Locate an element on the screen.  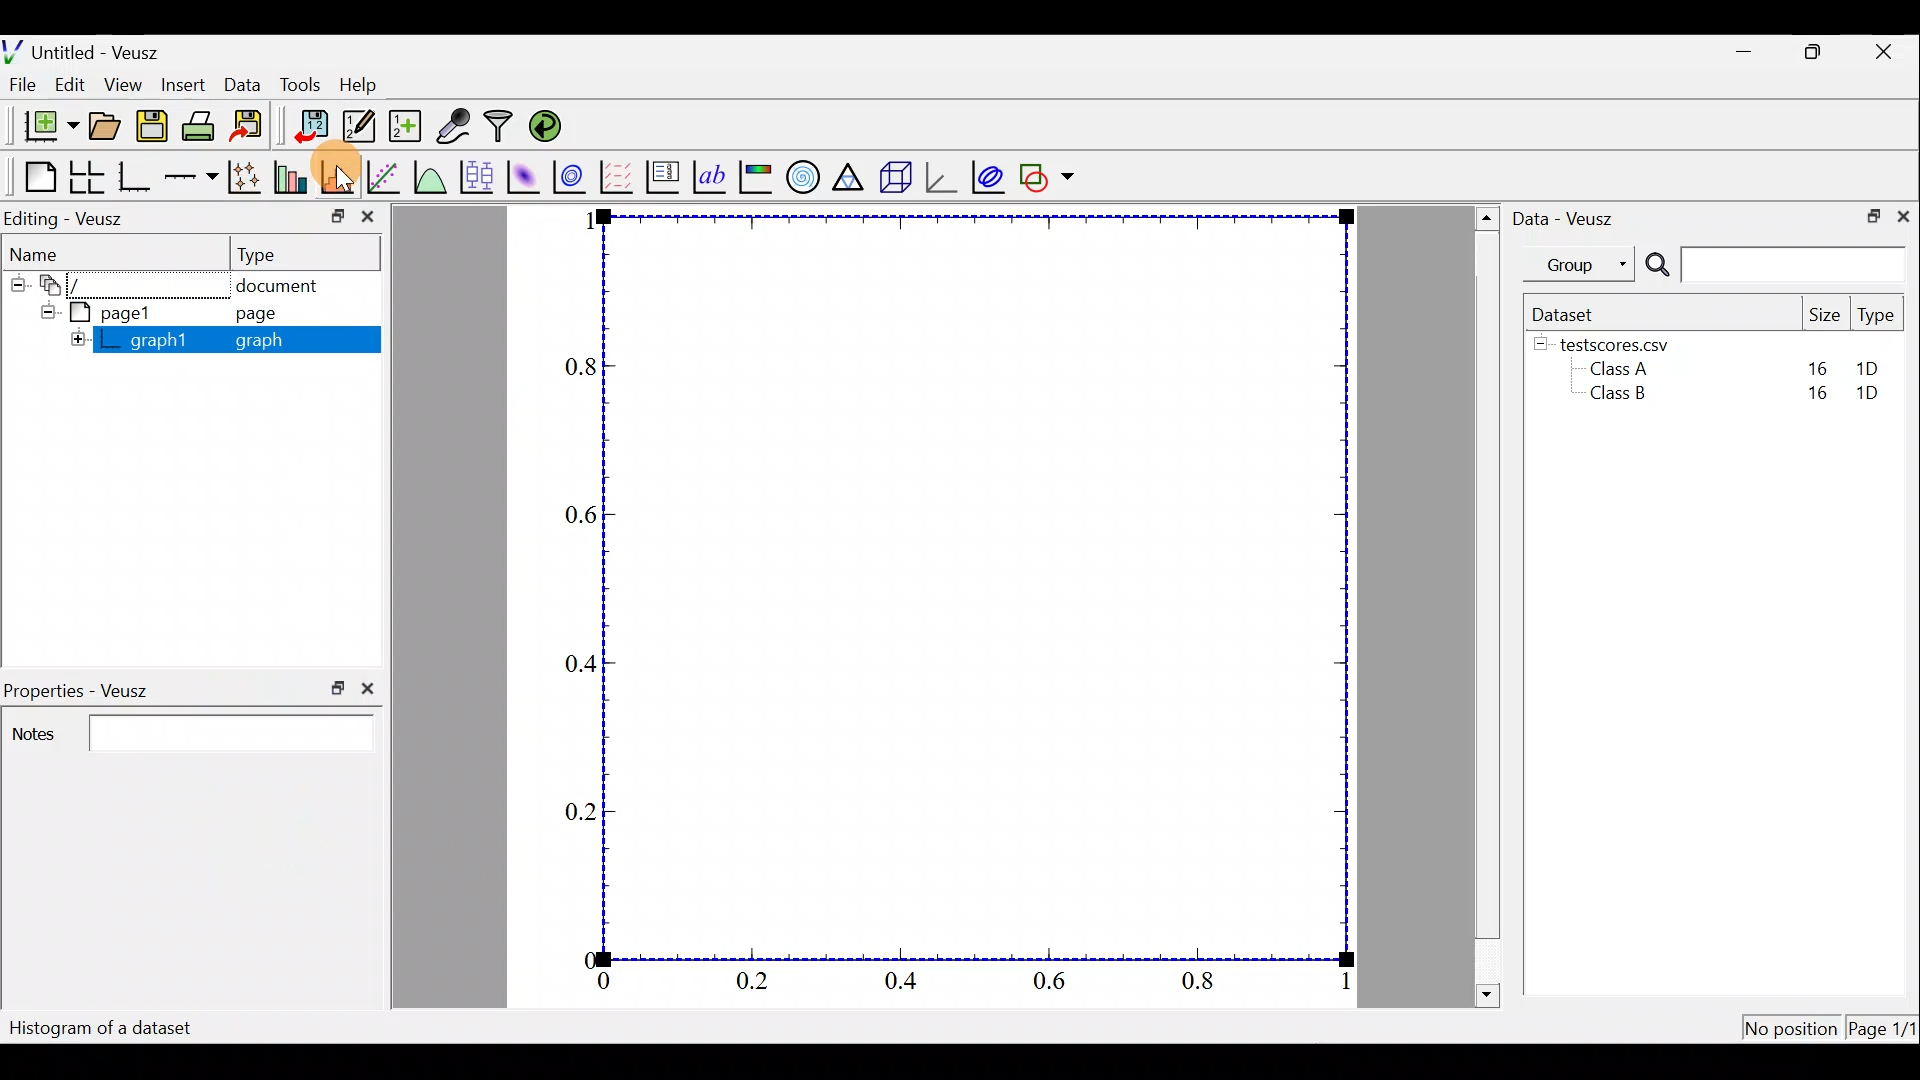
document is located at coordinates (288, 286).